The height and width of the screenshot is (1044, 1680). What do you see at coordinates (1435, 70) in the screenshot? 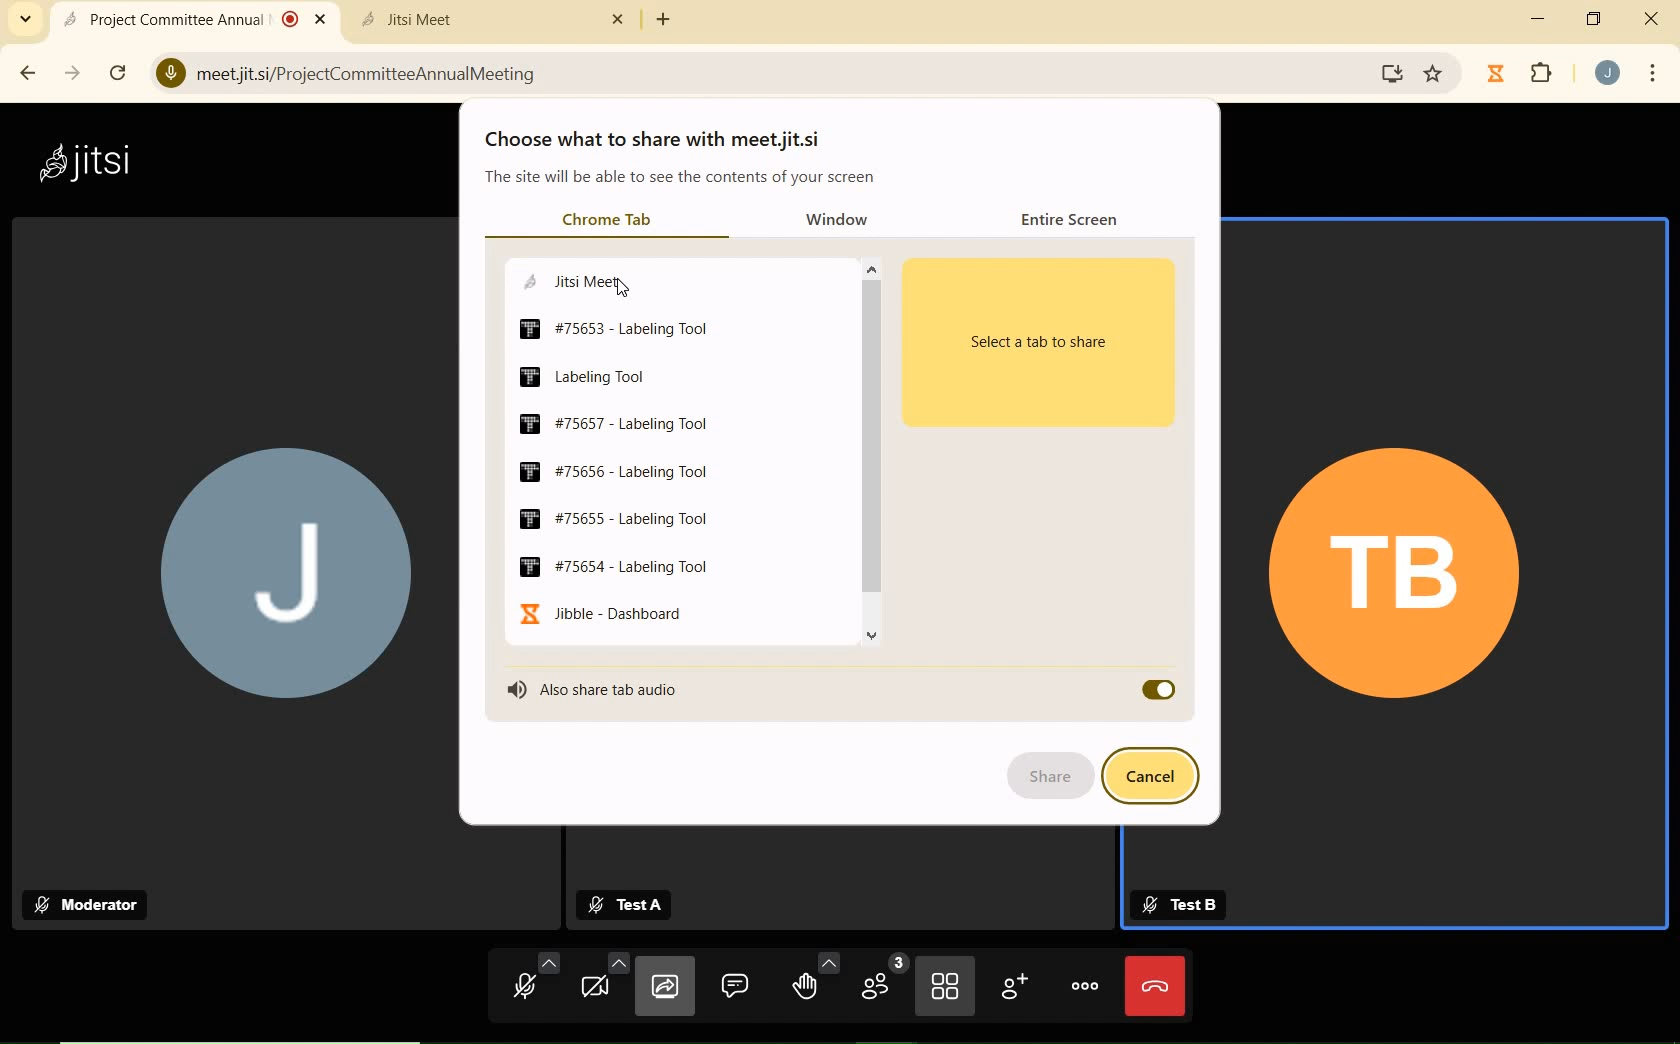
I see `favorite` at bounding box center [1435, 70].